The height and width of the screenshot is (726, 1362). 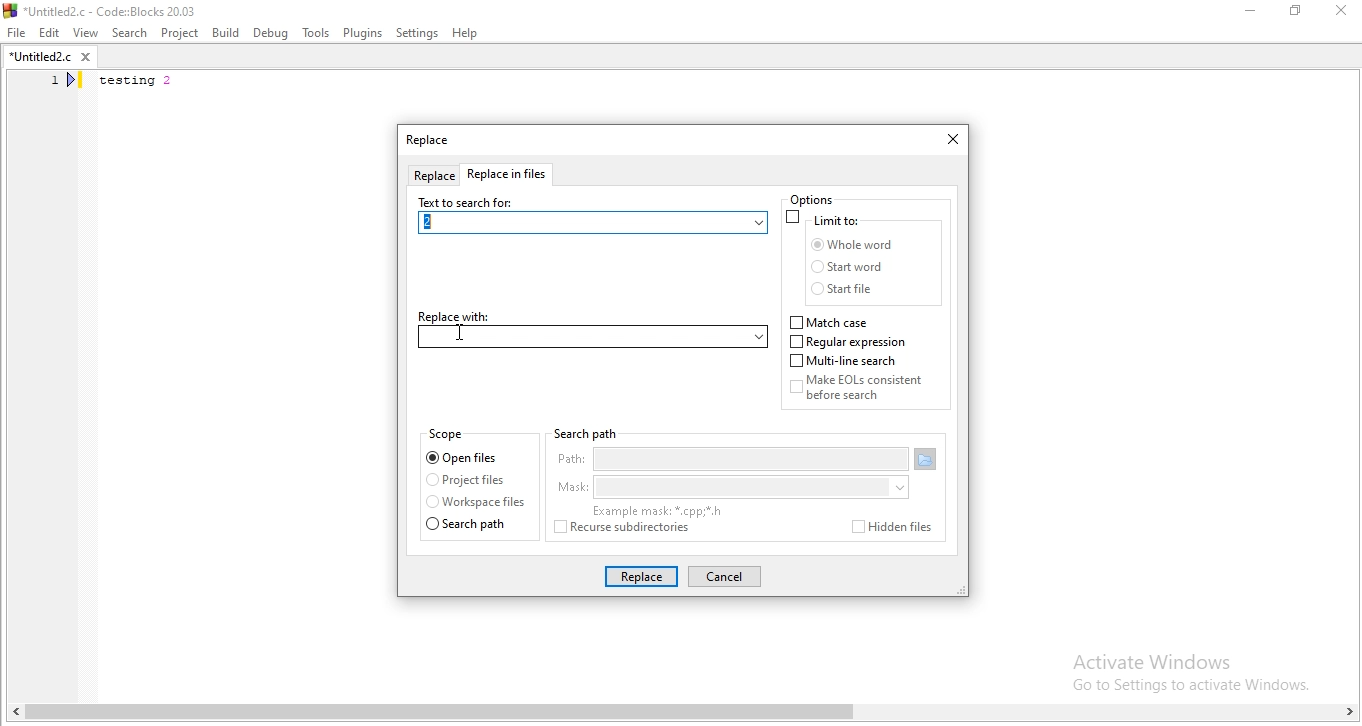 I want to click on *untitled2.c, so click(x=49, y=59).